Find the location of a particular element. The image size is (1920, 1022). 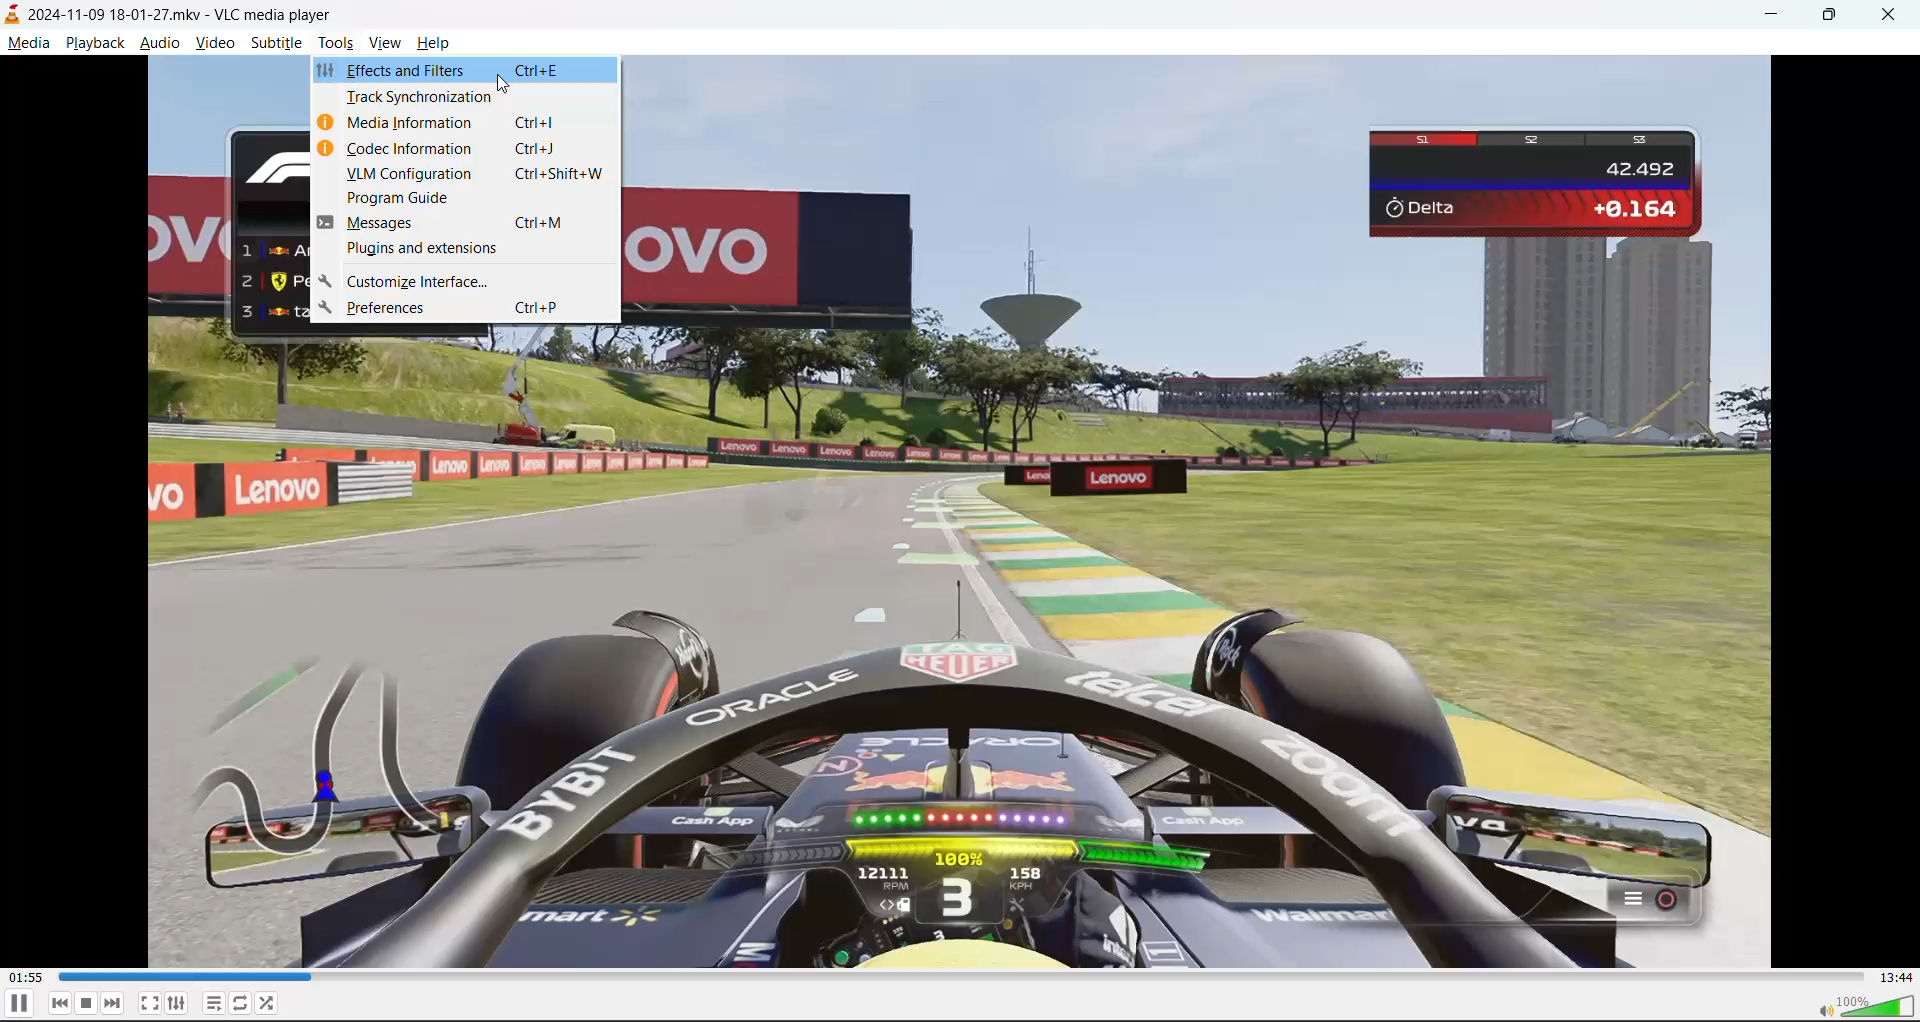

fullscreen is located at coordinates (150, 1003).